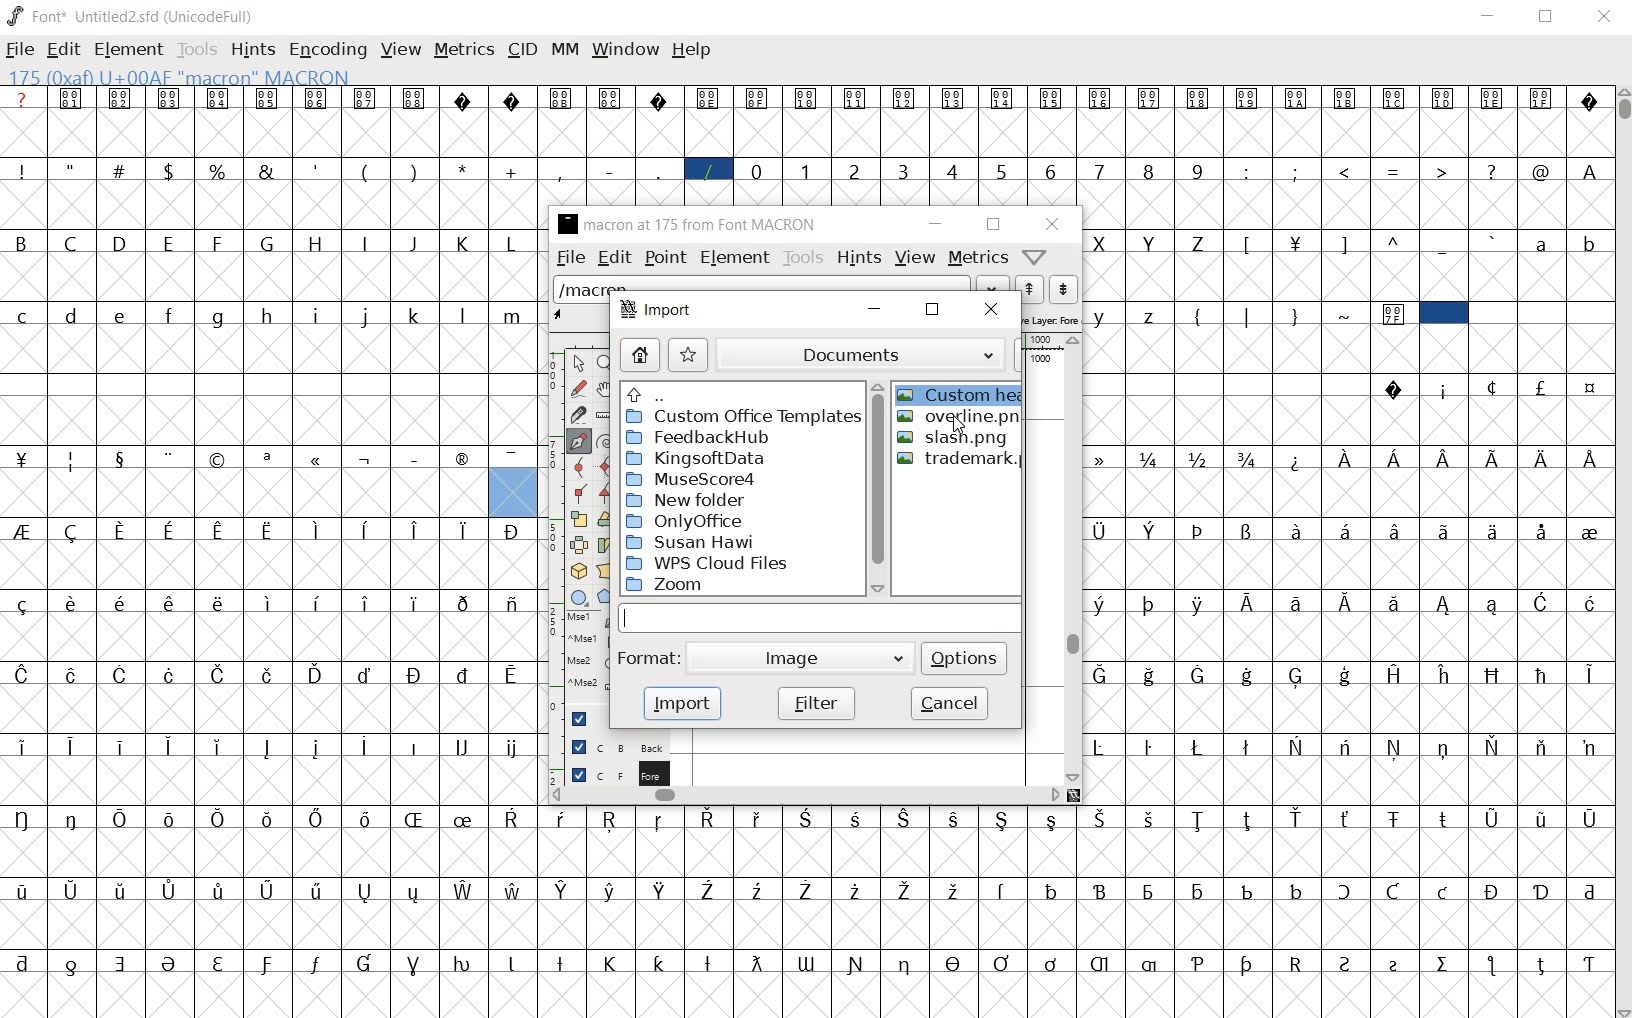 Image resolution: width=1632 pixels, height=1018 pixels. What do you see at coordinates (173, 819) in the screenshot?
I see `Symbol` at bounding box center [173, 819].